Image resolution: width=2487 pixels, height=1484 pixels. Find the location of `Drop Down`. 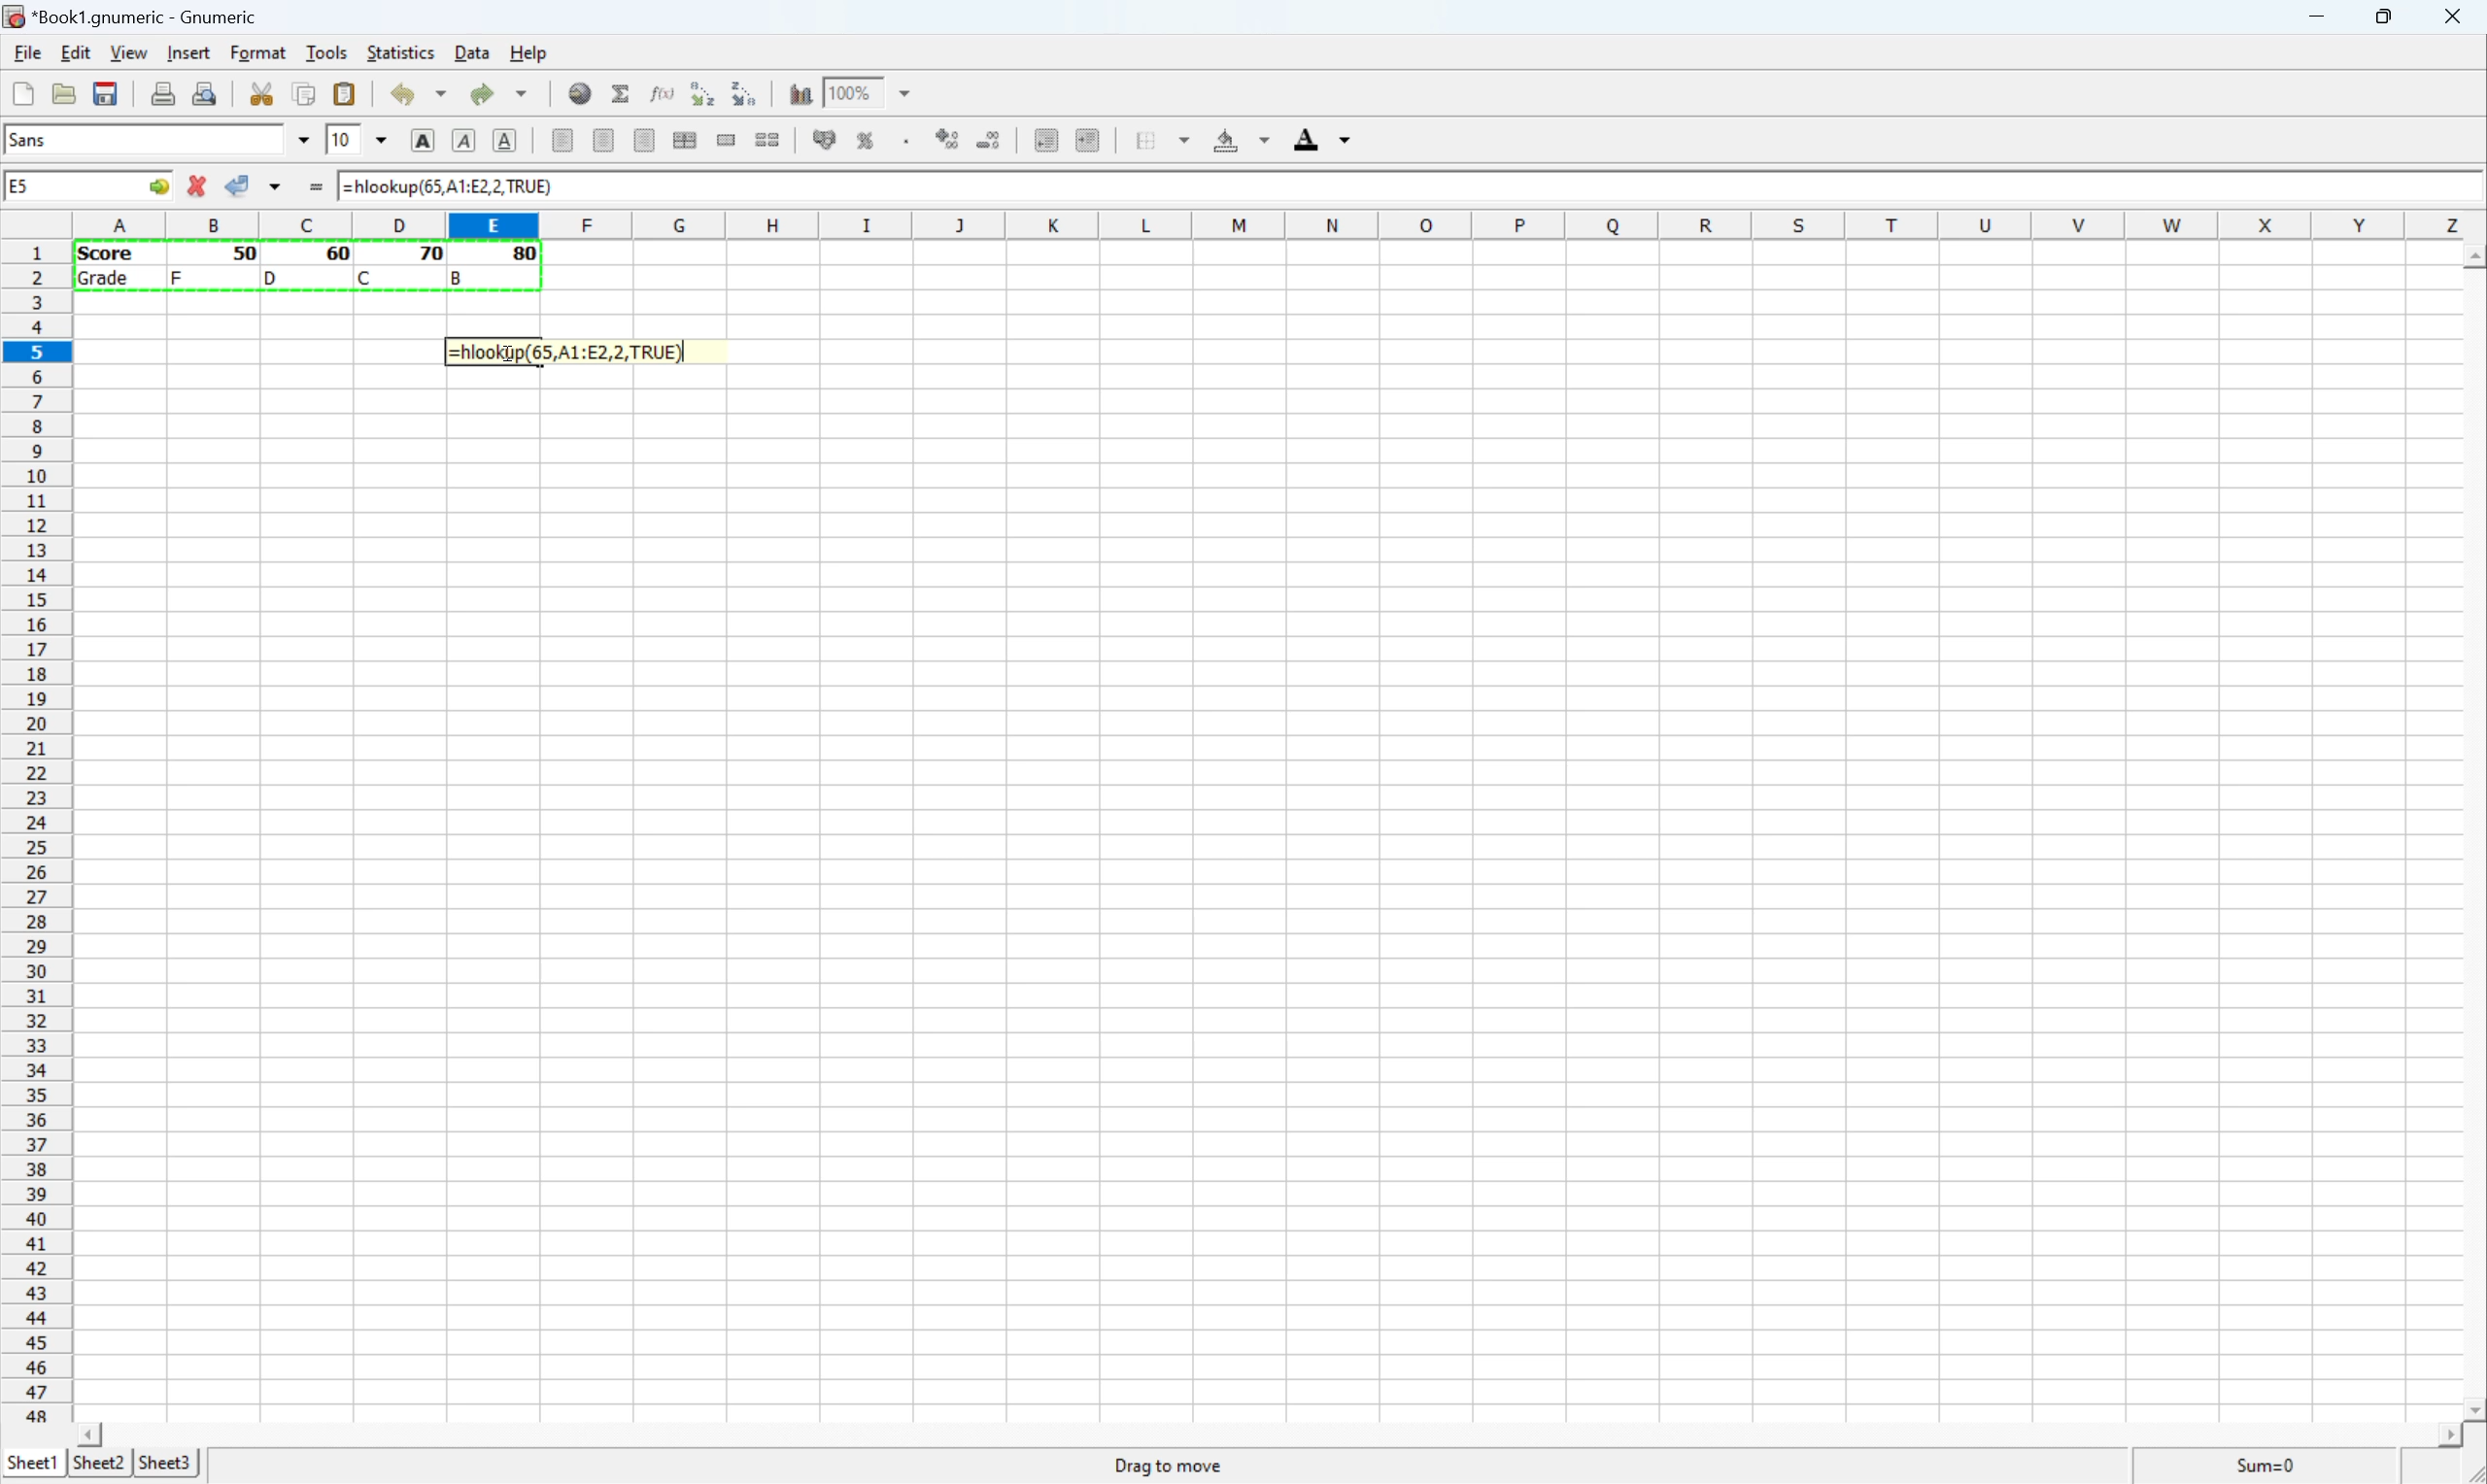

Drop Down is located at coordinates (373, 138).